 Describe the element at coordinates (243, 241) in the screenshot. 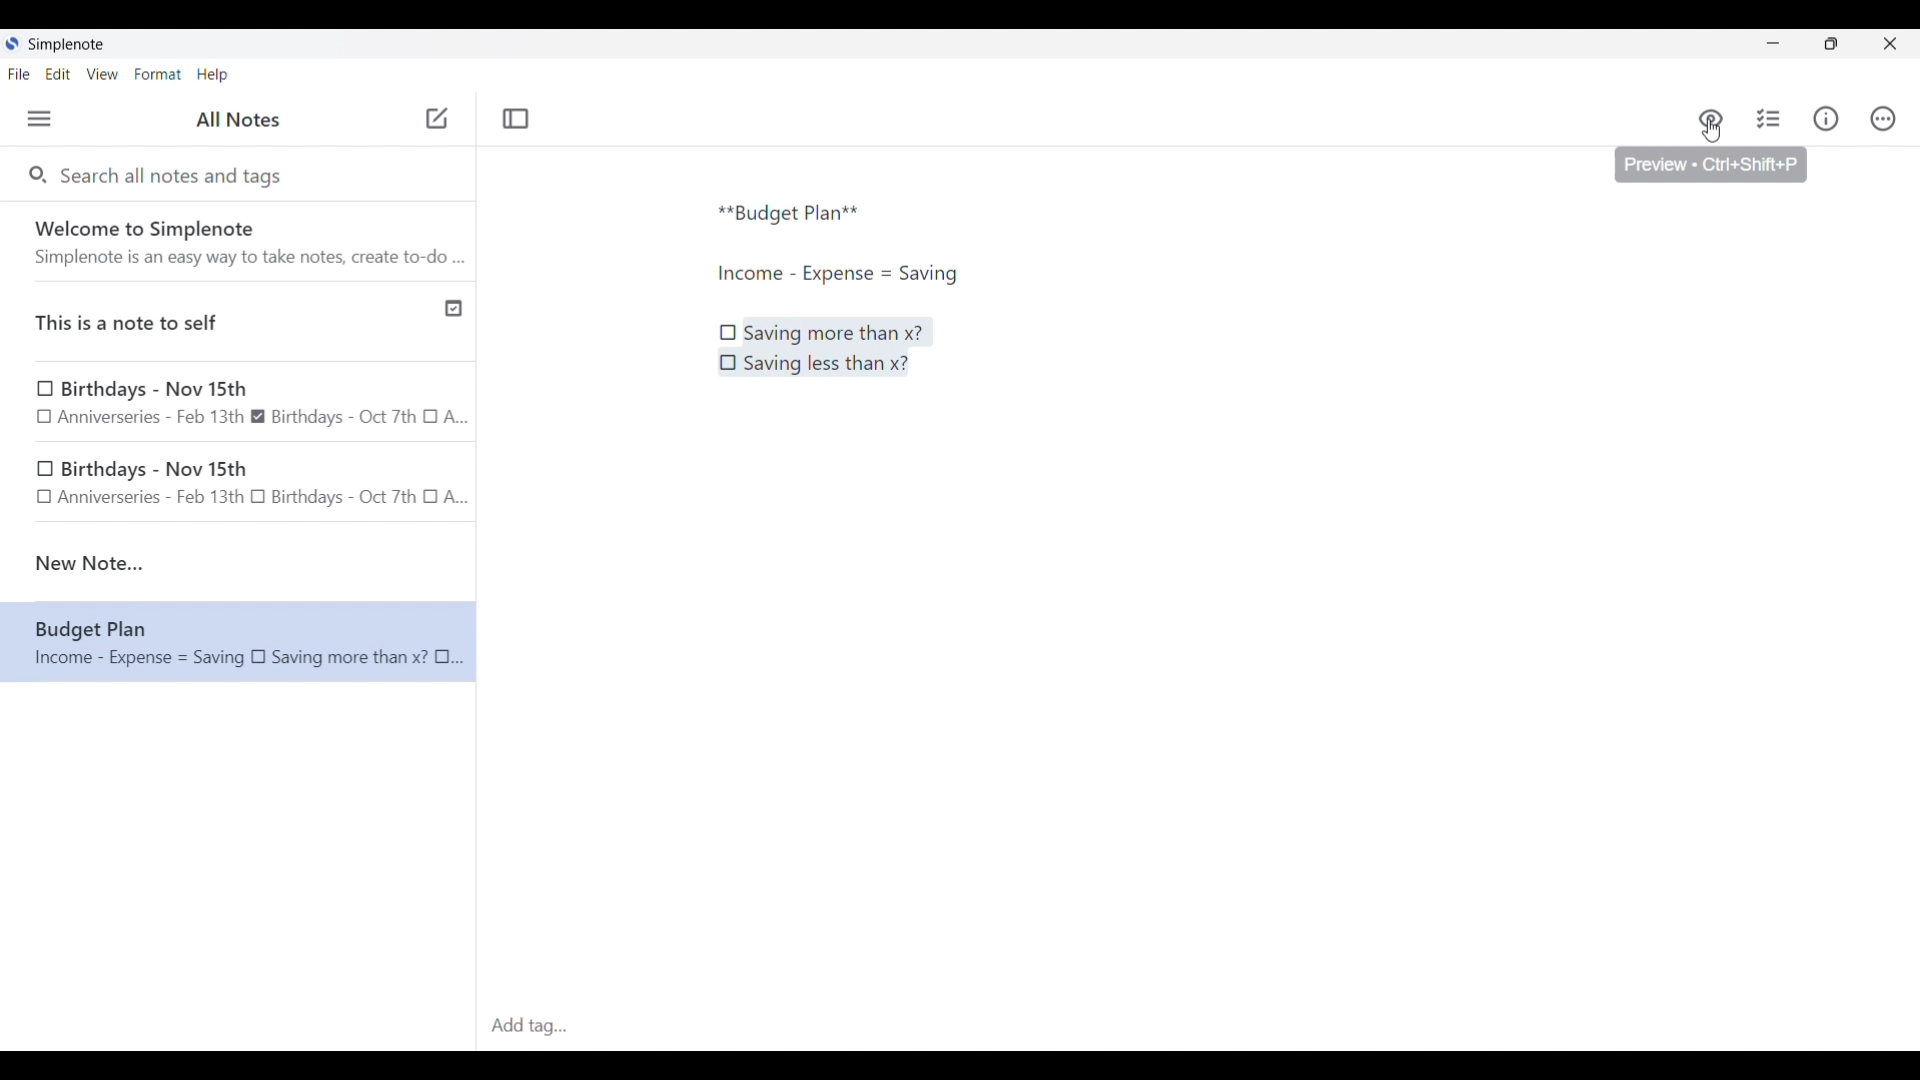

I see `Software welcome note` at that location.